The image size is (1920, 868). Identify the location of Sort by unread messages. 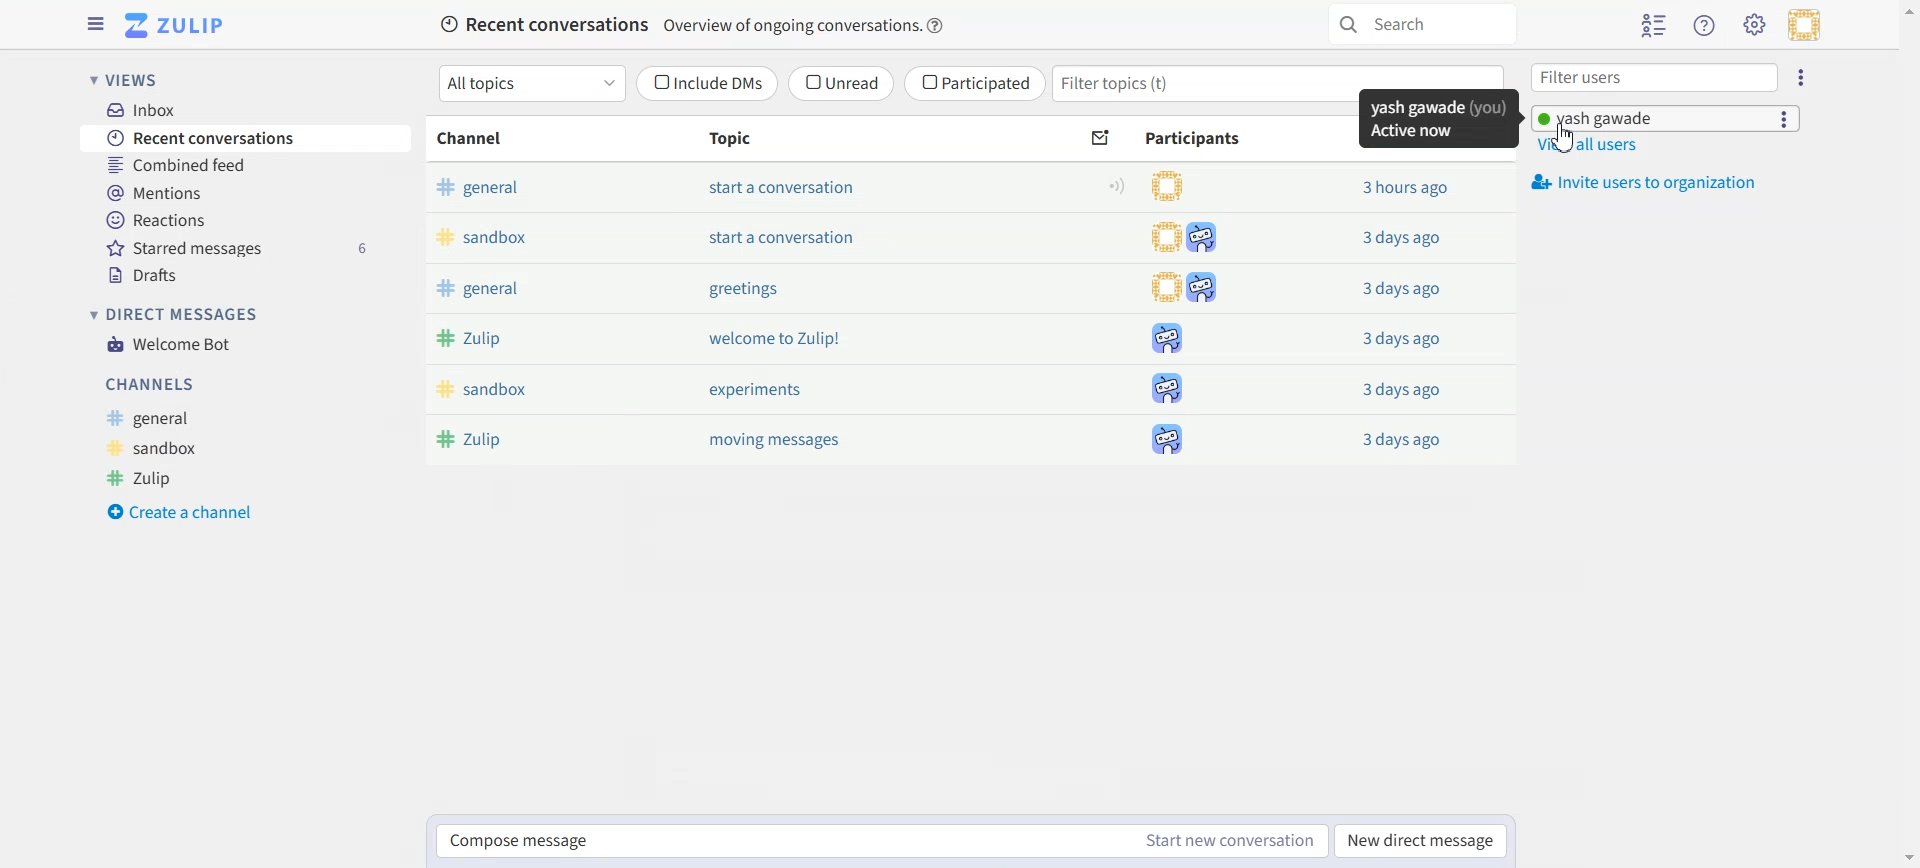
(1095, 138).